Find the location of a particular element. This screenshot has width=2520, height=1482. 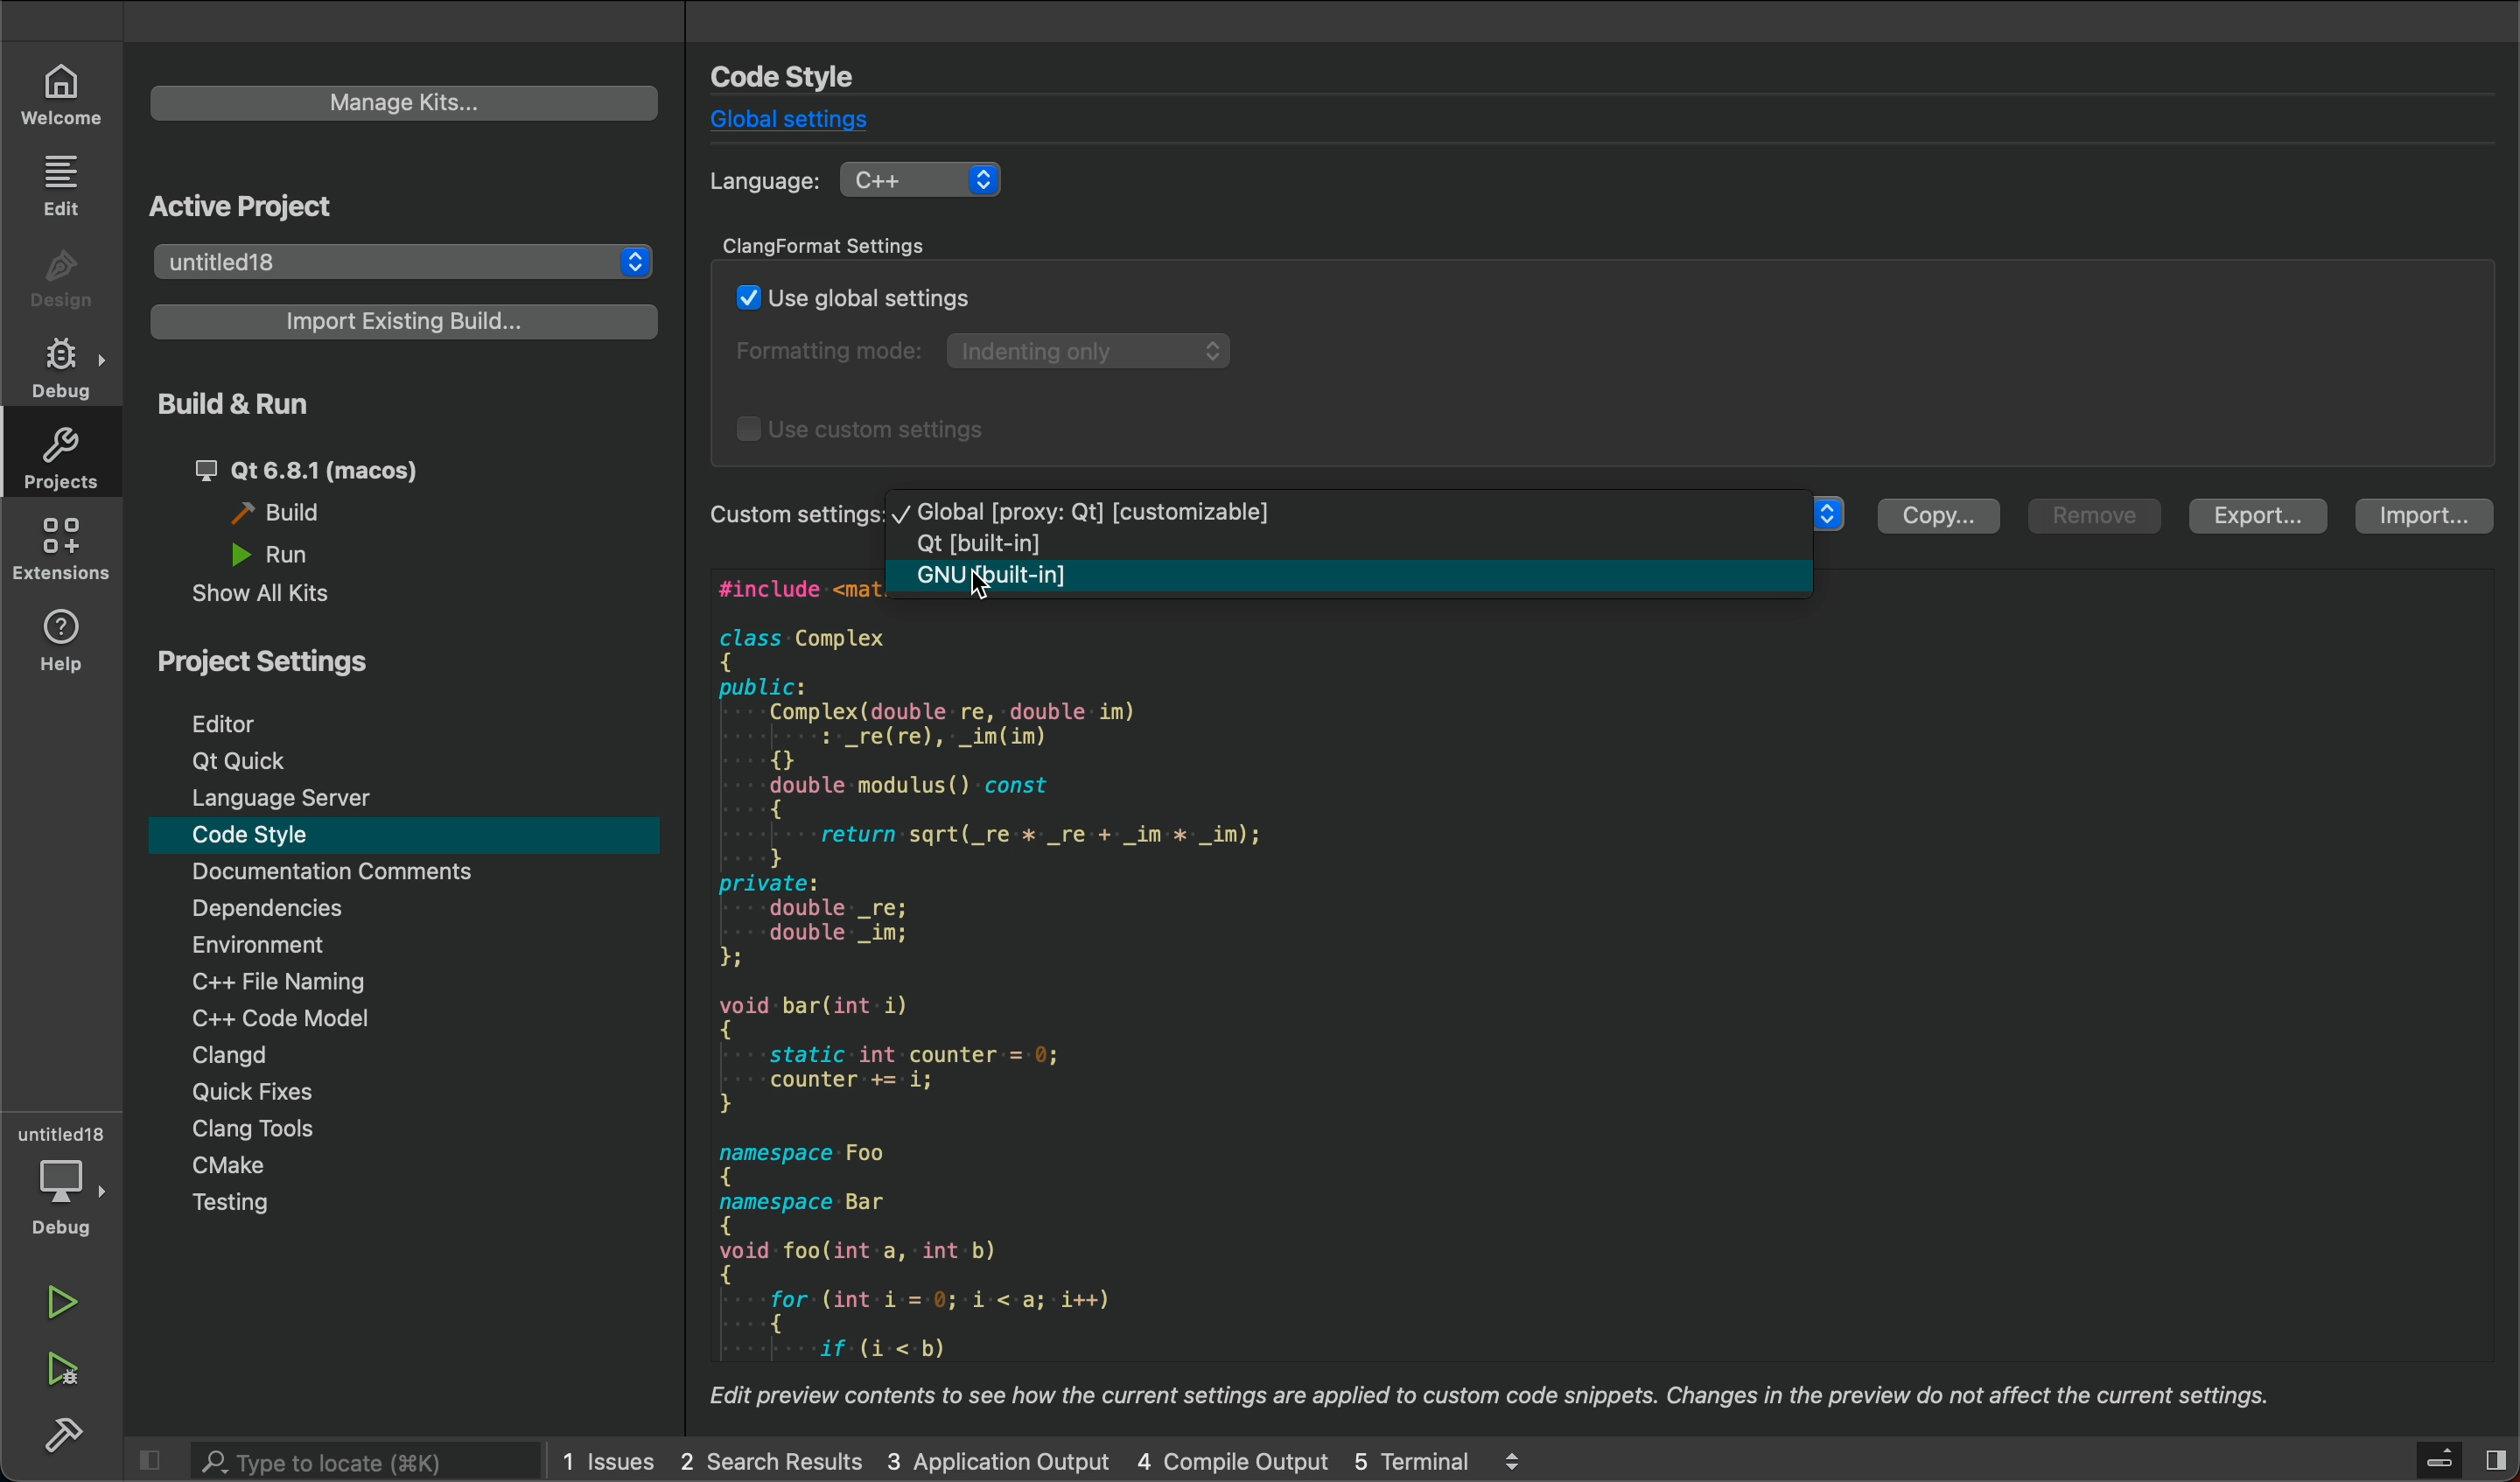

Testing  is located at coordinates (251, 1203).